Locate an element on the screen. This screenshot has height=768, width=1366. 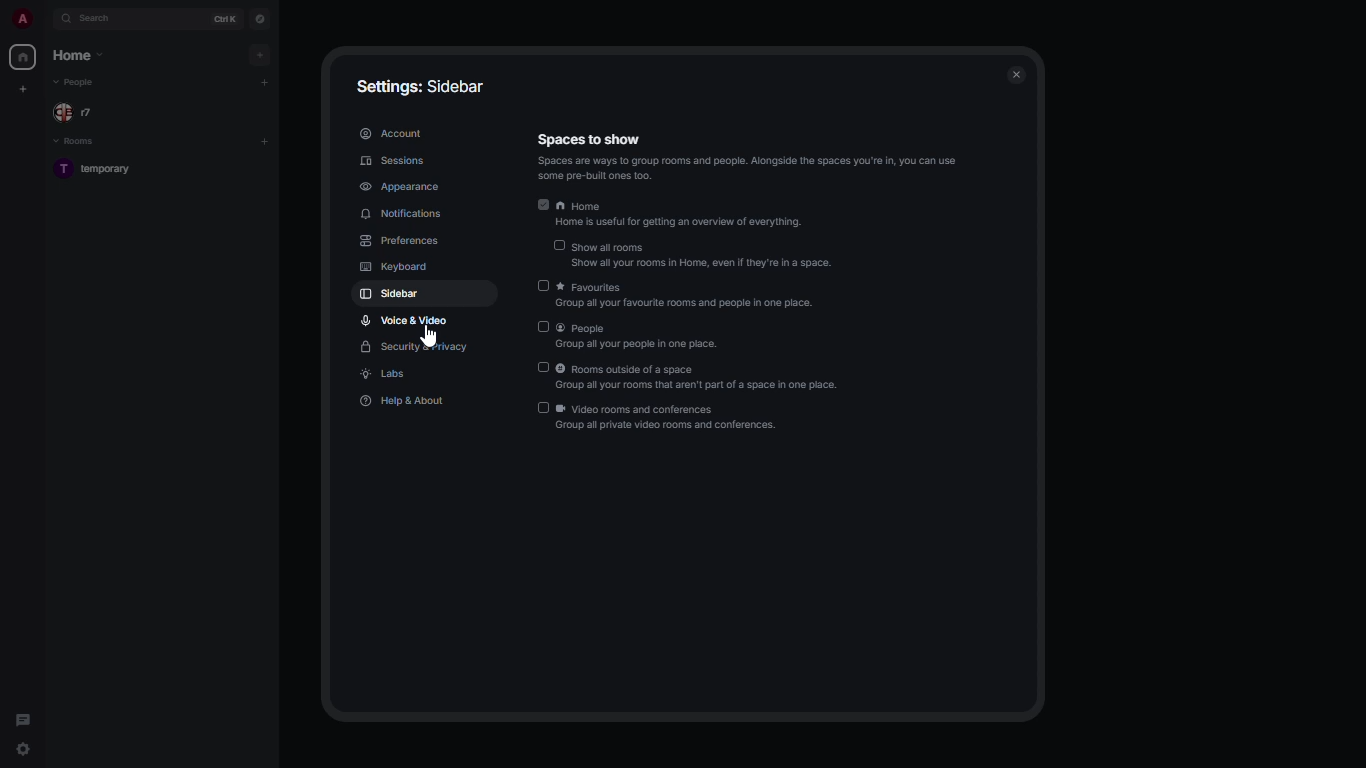
labs is located at coordinates (385, 374).